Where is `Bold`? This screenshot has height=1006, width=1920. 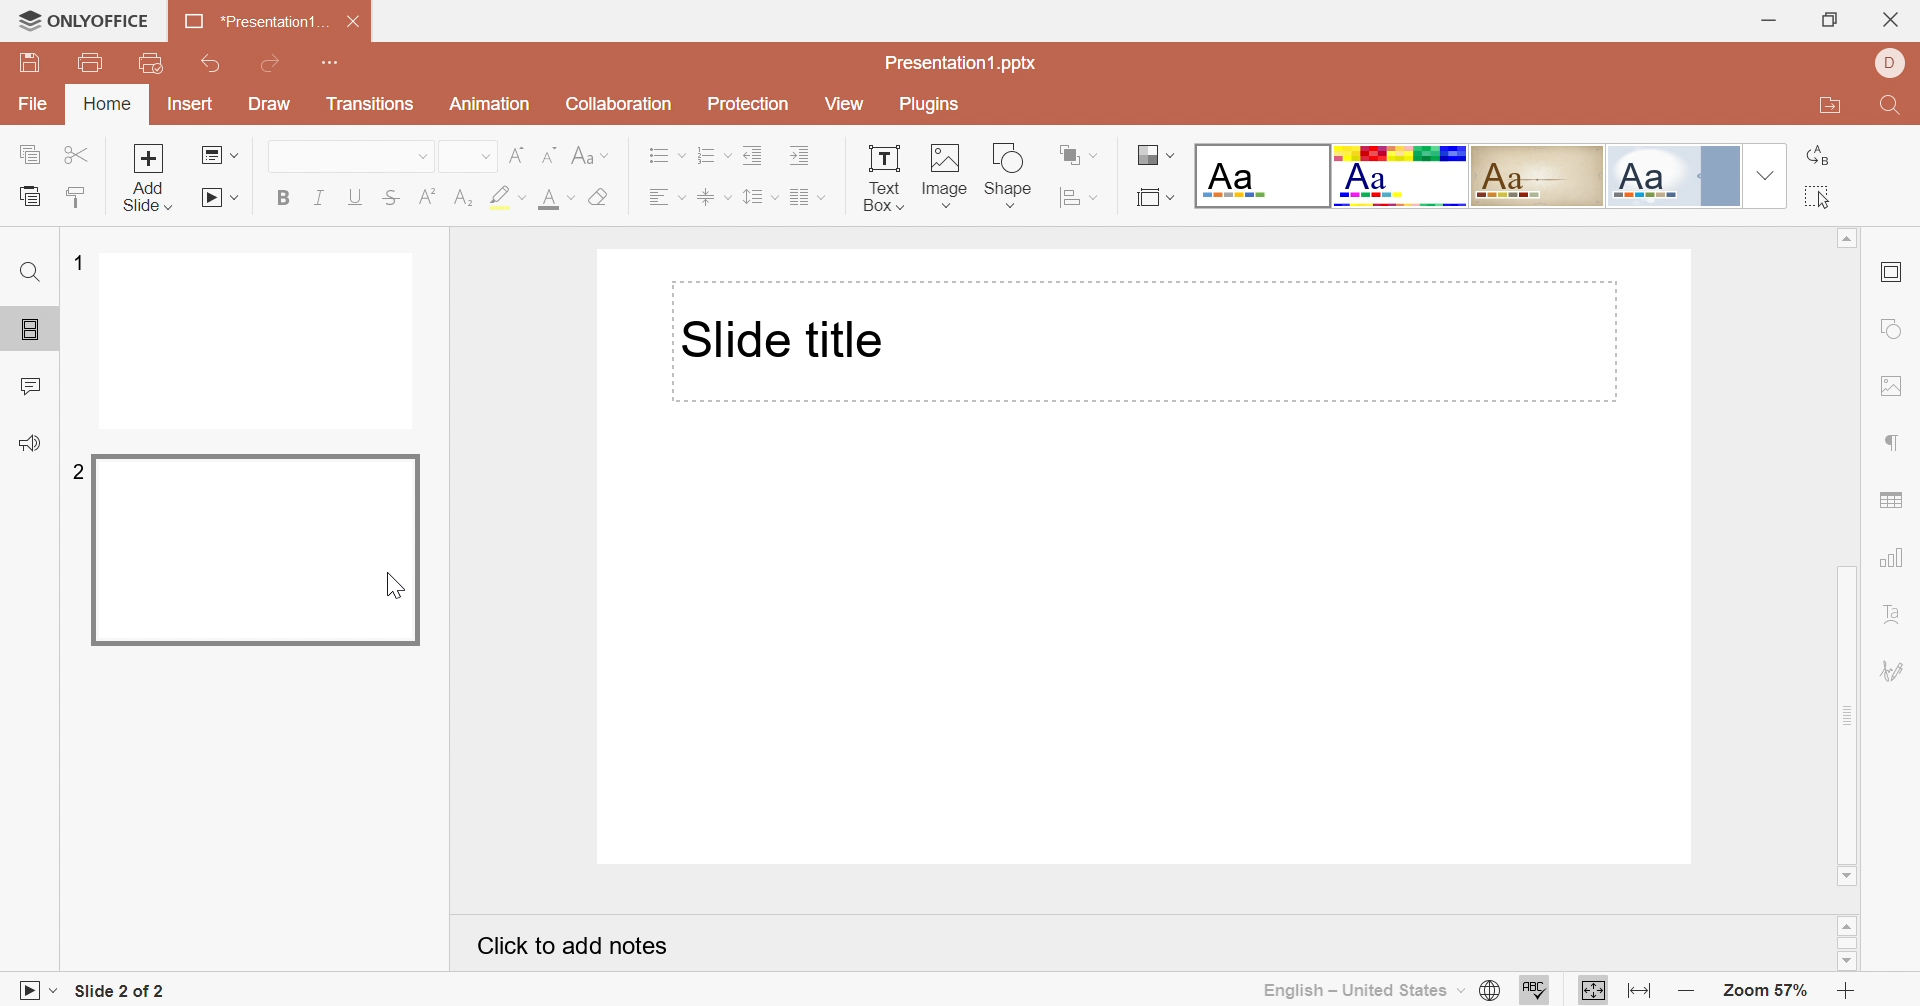
Bold is located at coordinates (286, 194).